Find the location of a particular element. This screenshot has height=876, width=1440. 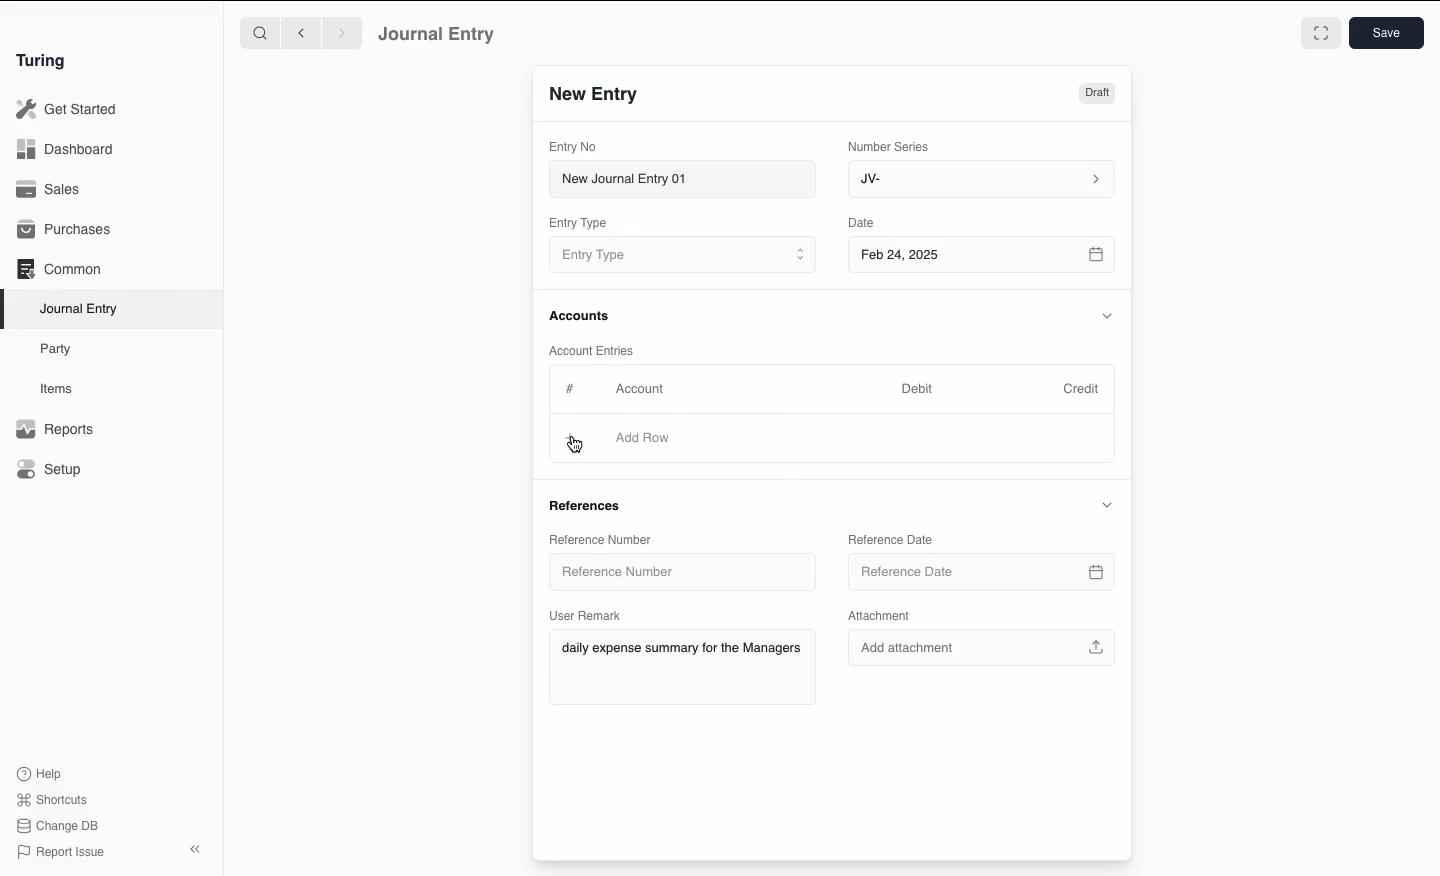

Toggle between form and full width is located at coordinates (1321, 33).